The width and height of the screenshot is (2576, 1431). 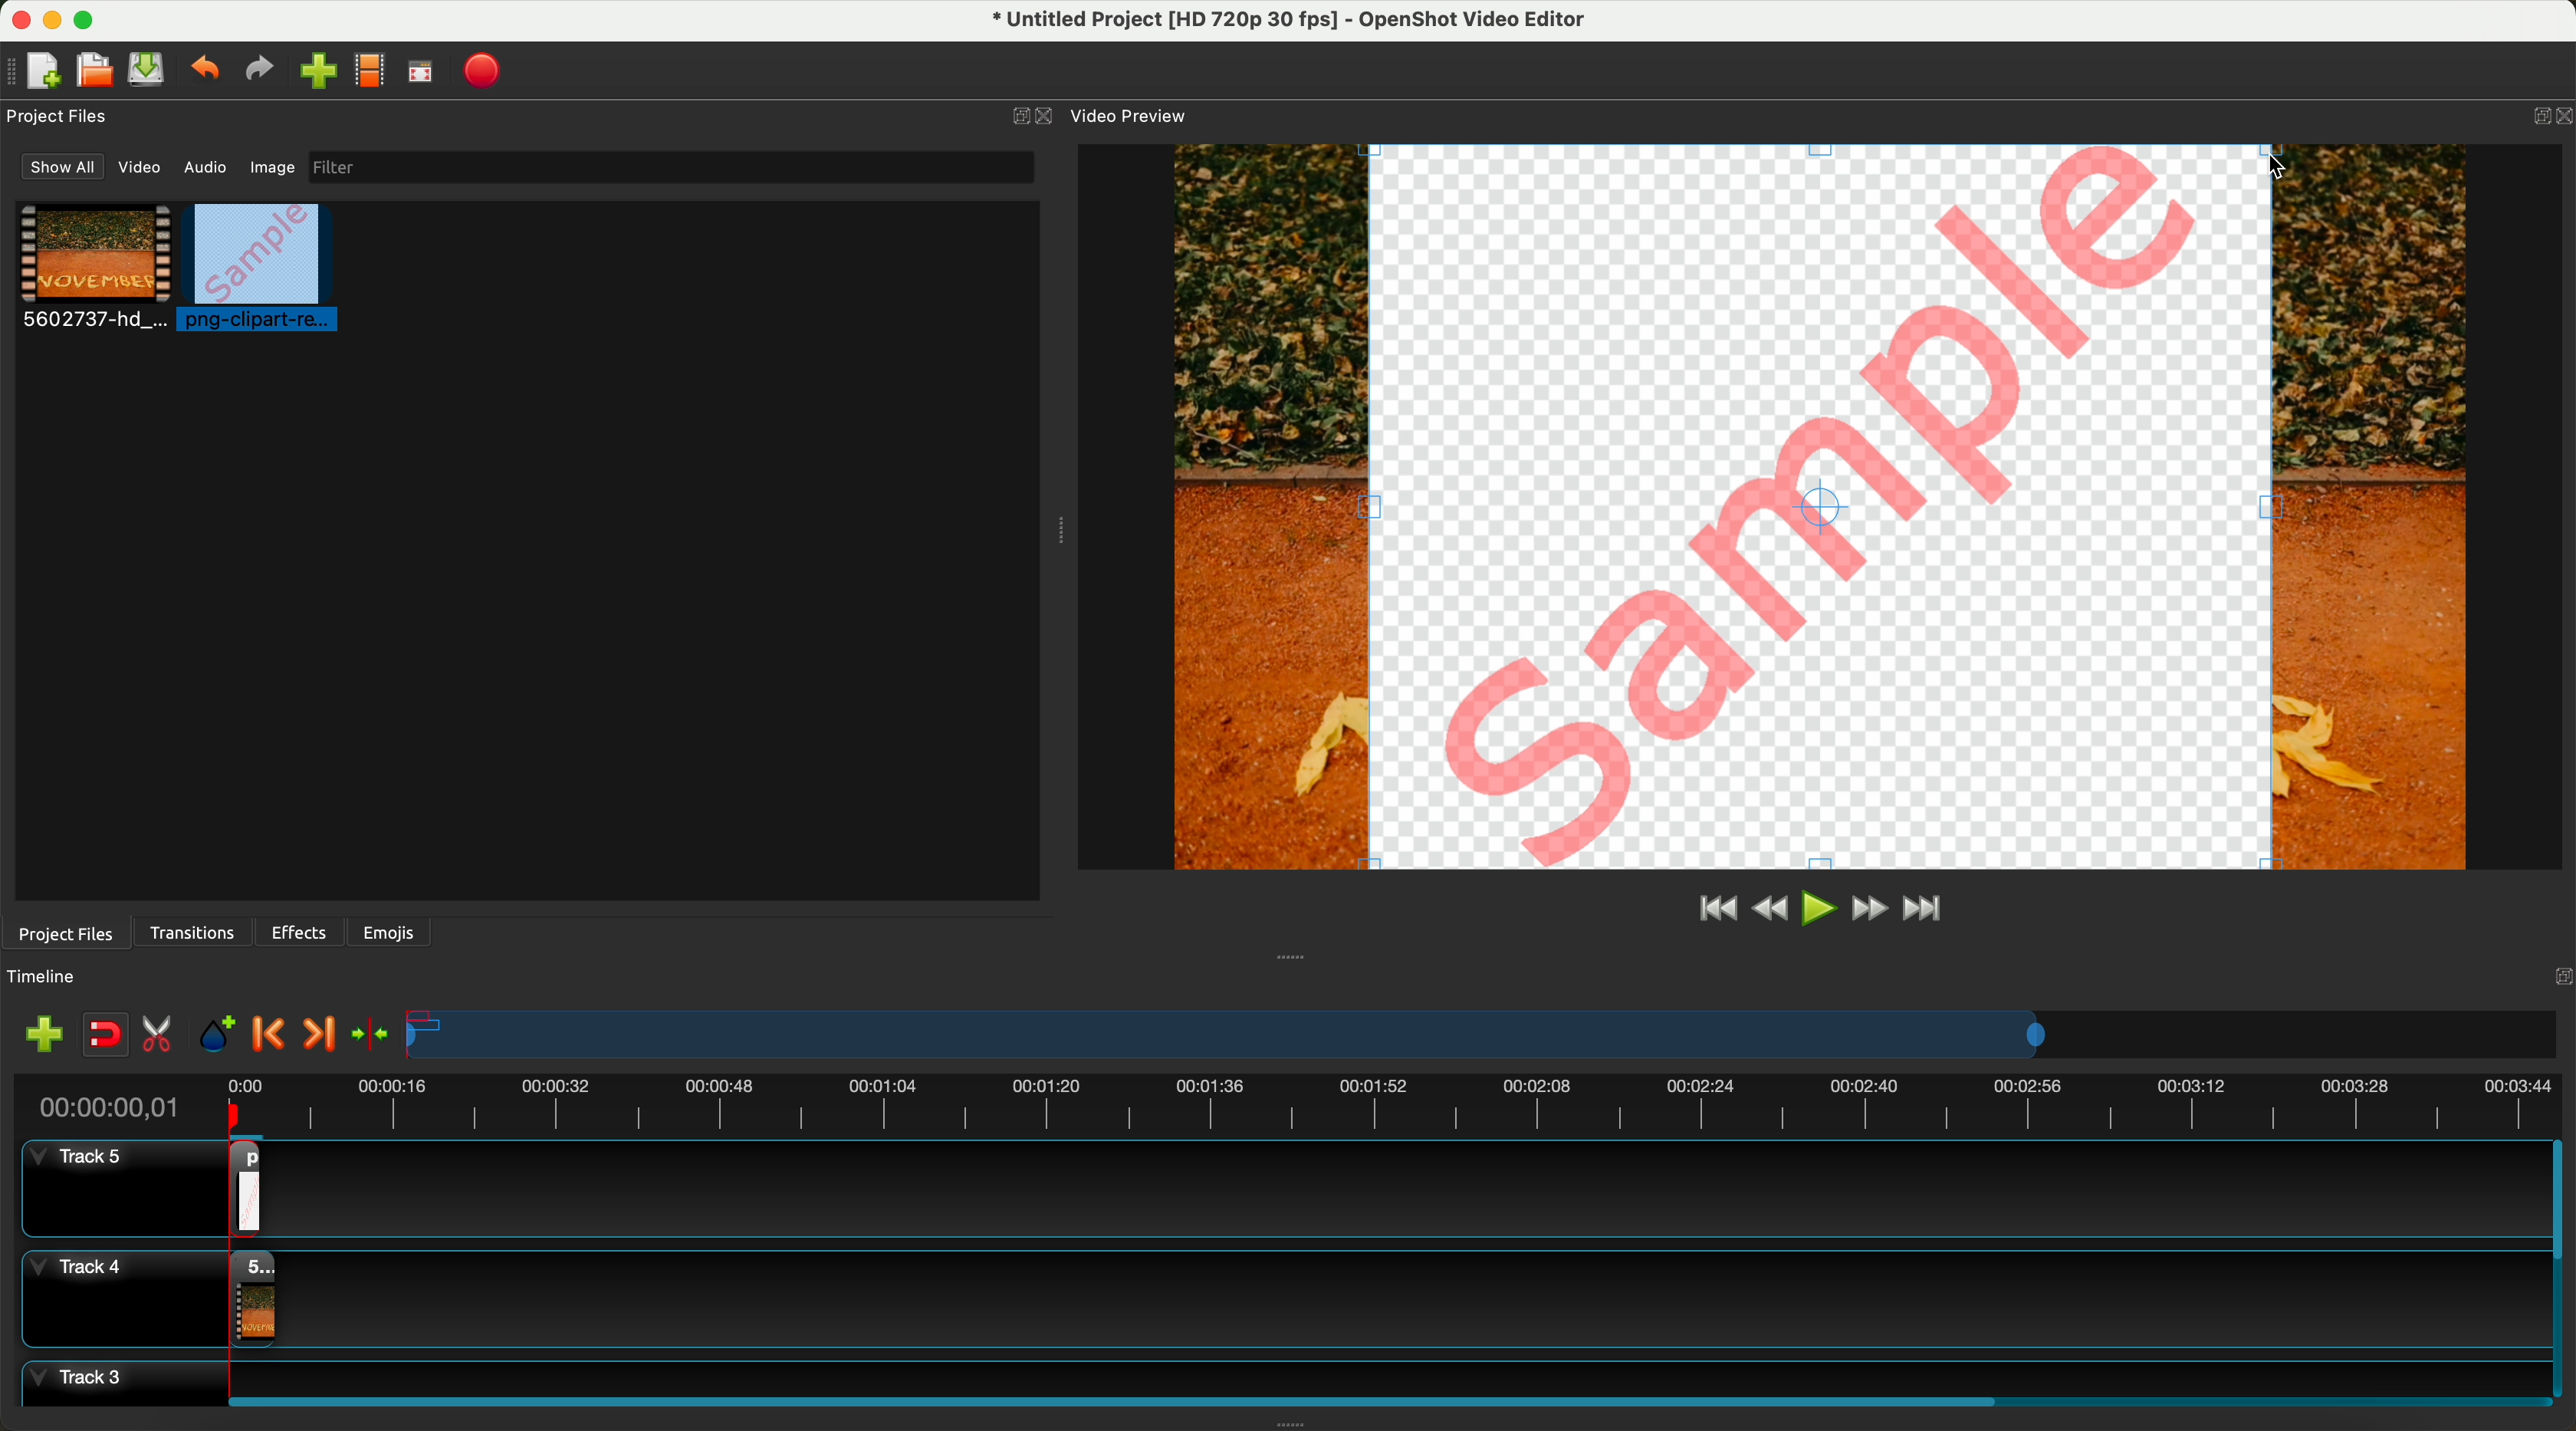 What do you see at coordinates (1056, 533) in the screenshot?
I see `Window Expanding` at bounding box center [1056, 533].